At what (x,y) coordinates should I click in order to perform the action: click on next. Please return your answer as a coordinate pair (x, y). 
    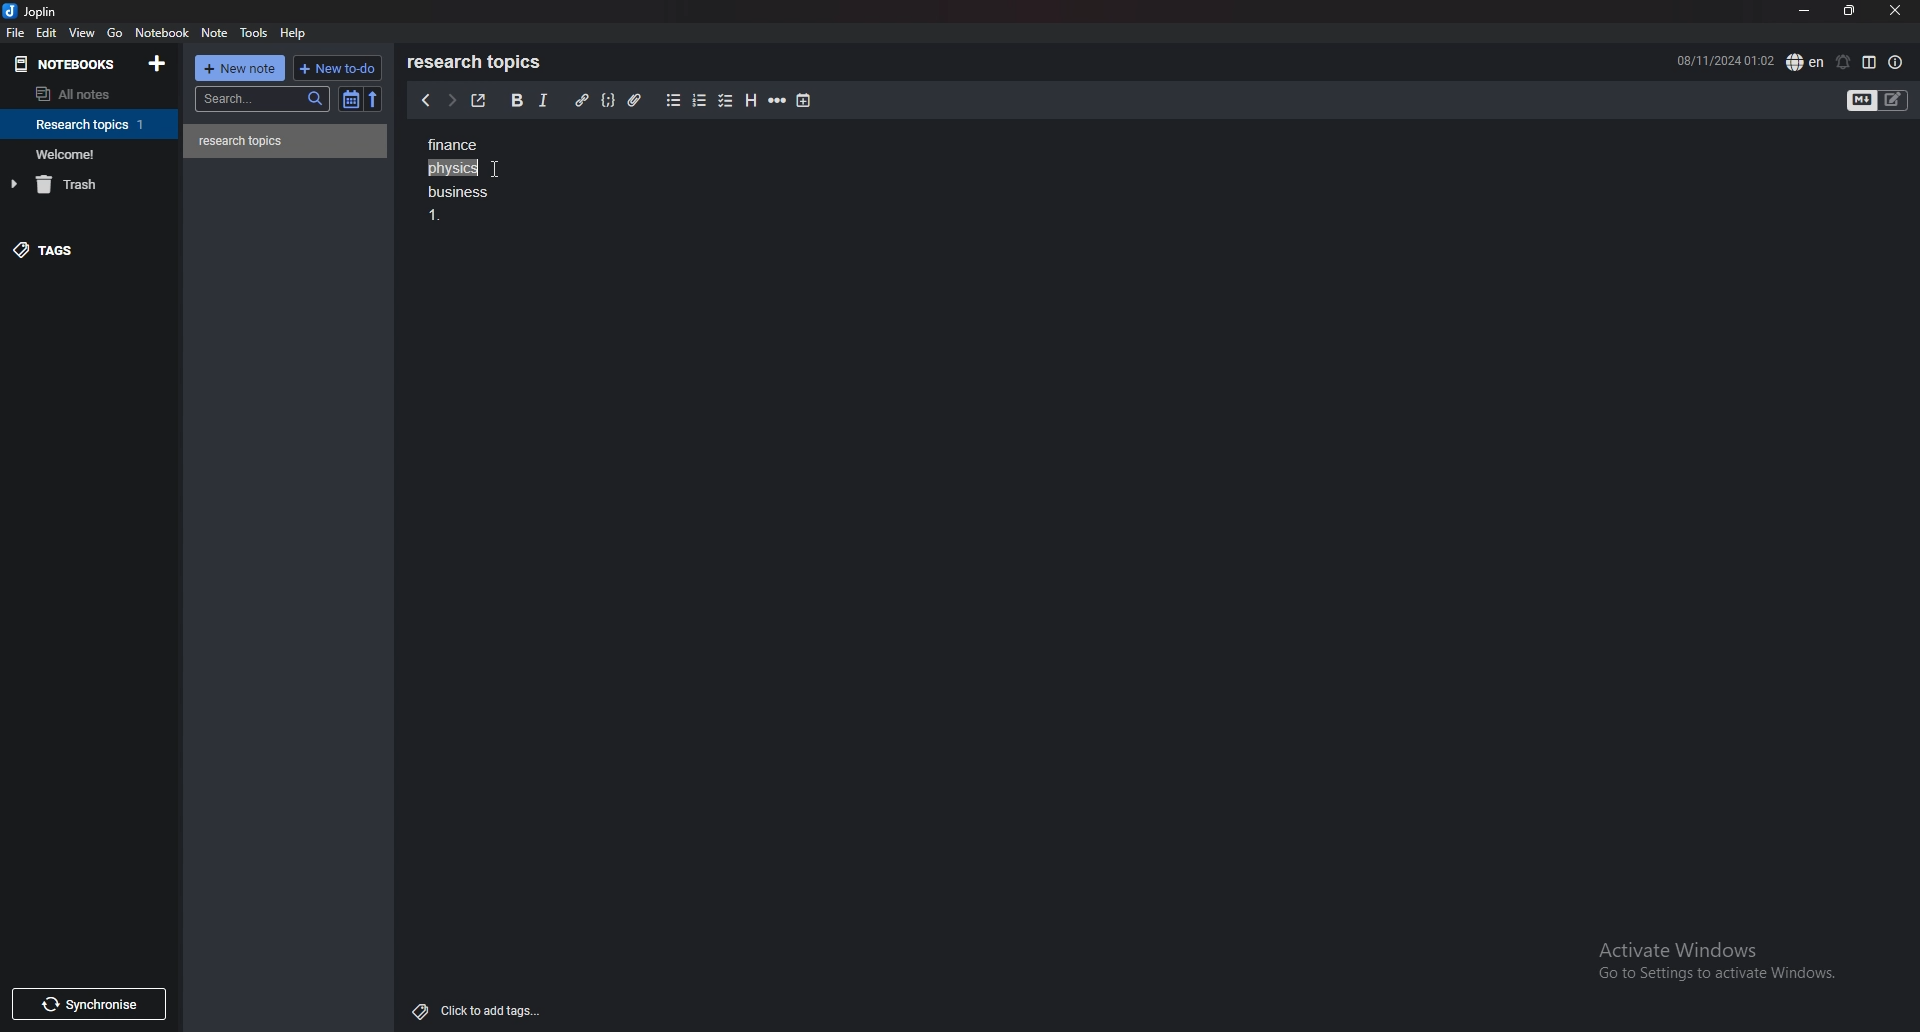
    Looking at the image, I should click on (449, 102).